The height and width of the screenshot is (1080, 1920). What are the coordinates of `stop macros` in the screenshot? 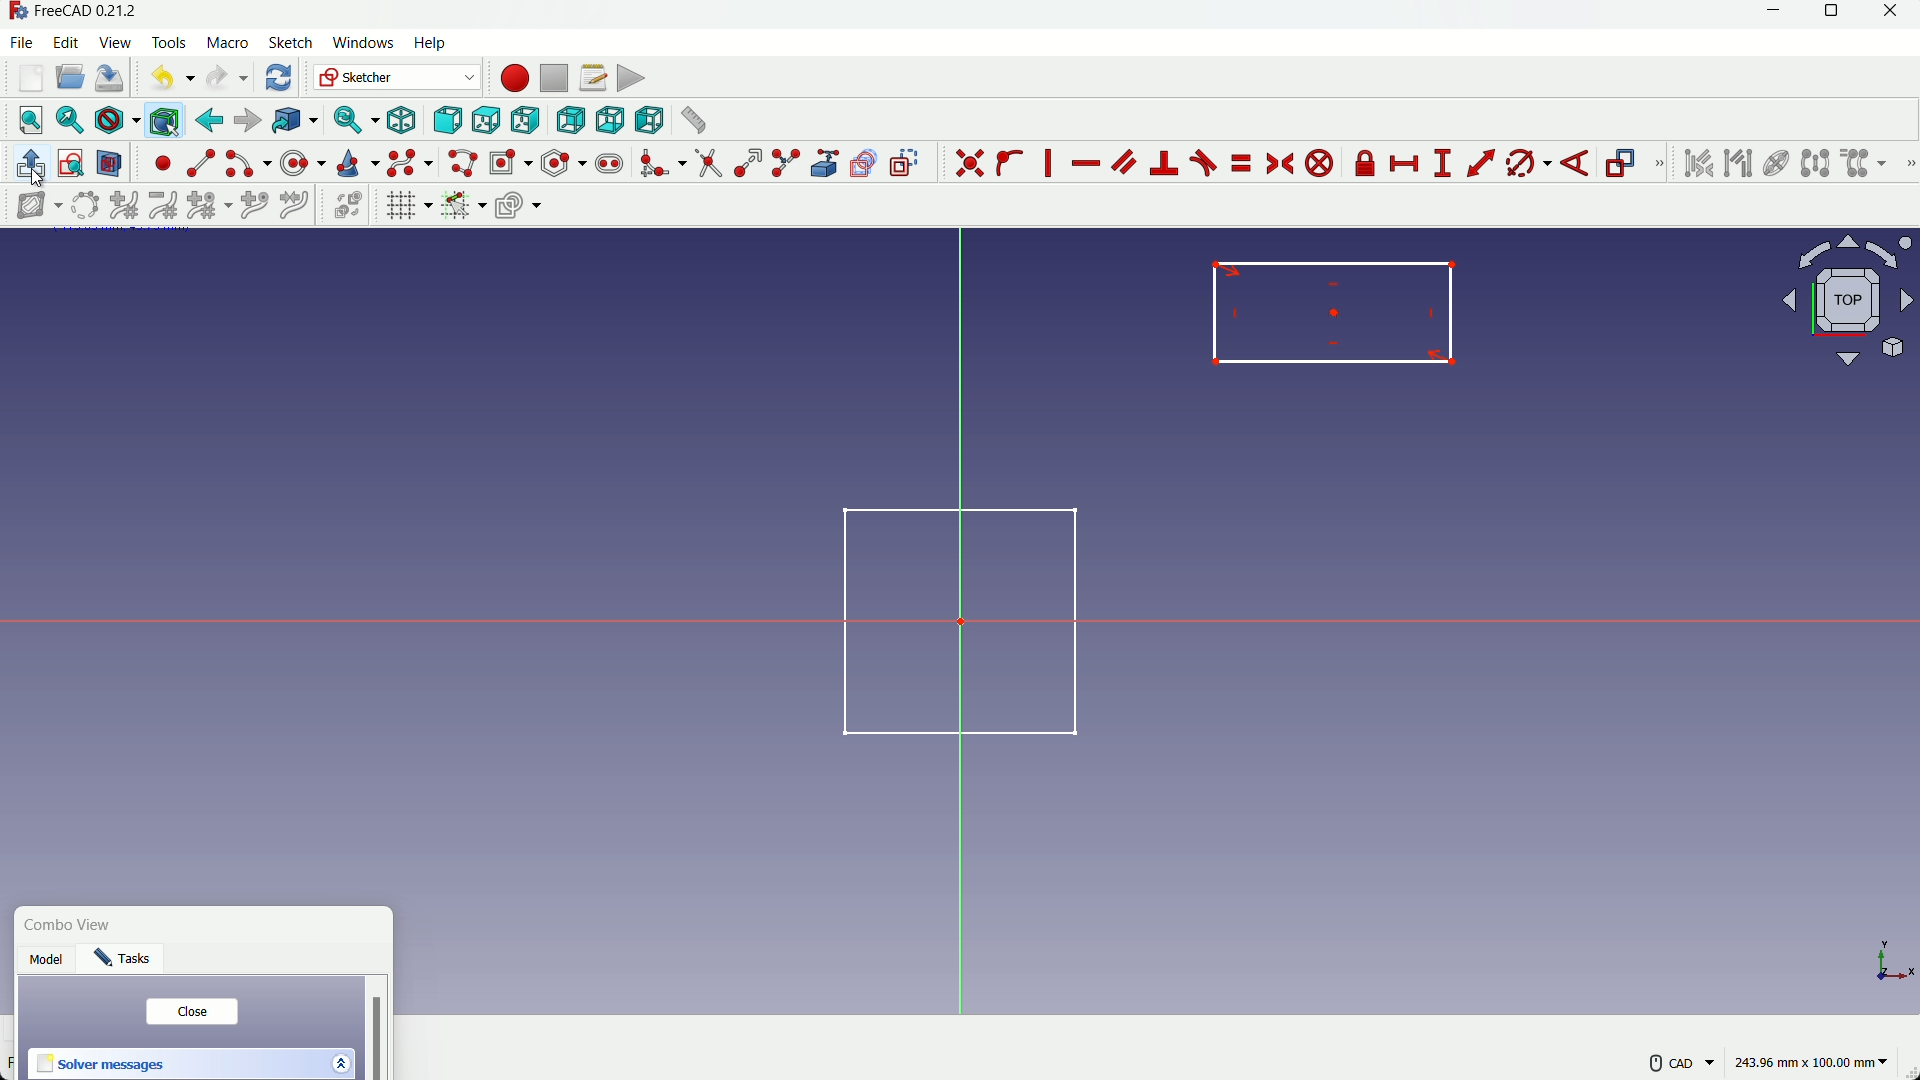 It's located at (553, 79).